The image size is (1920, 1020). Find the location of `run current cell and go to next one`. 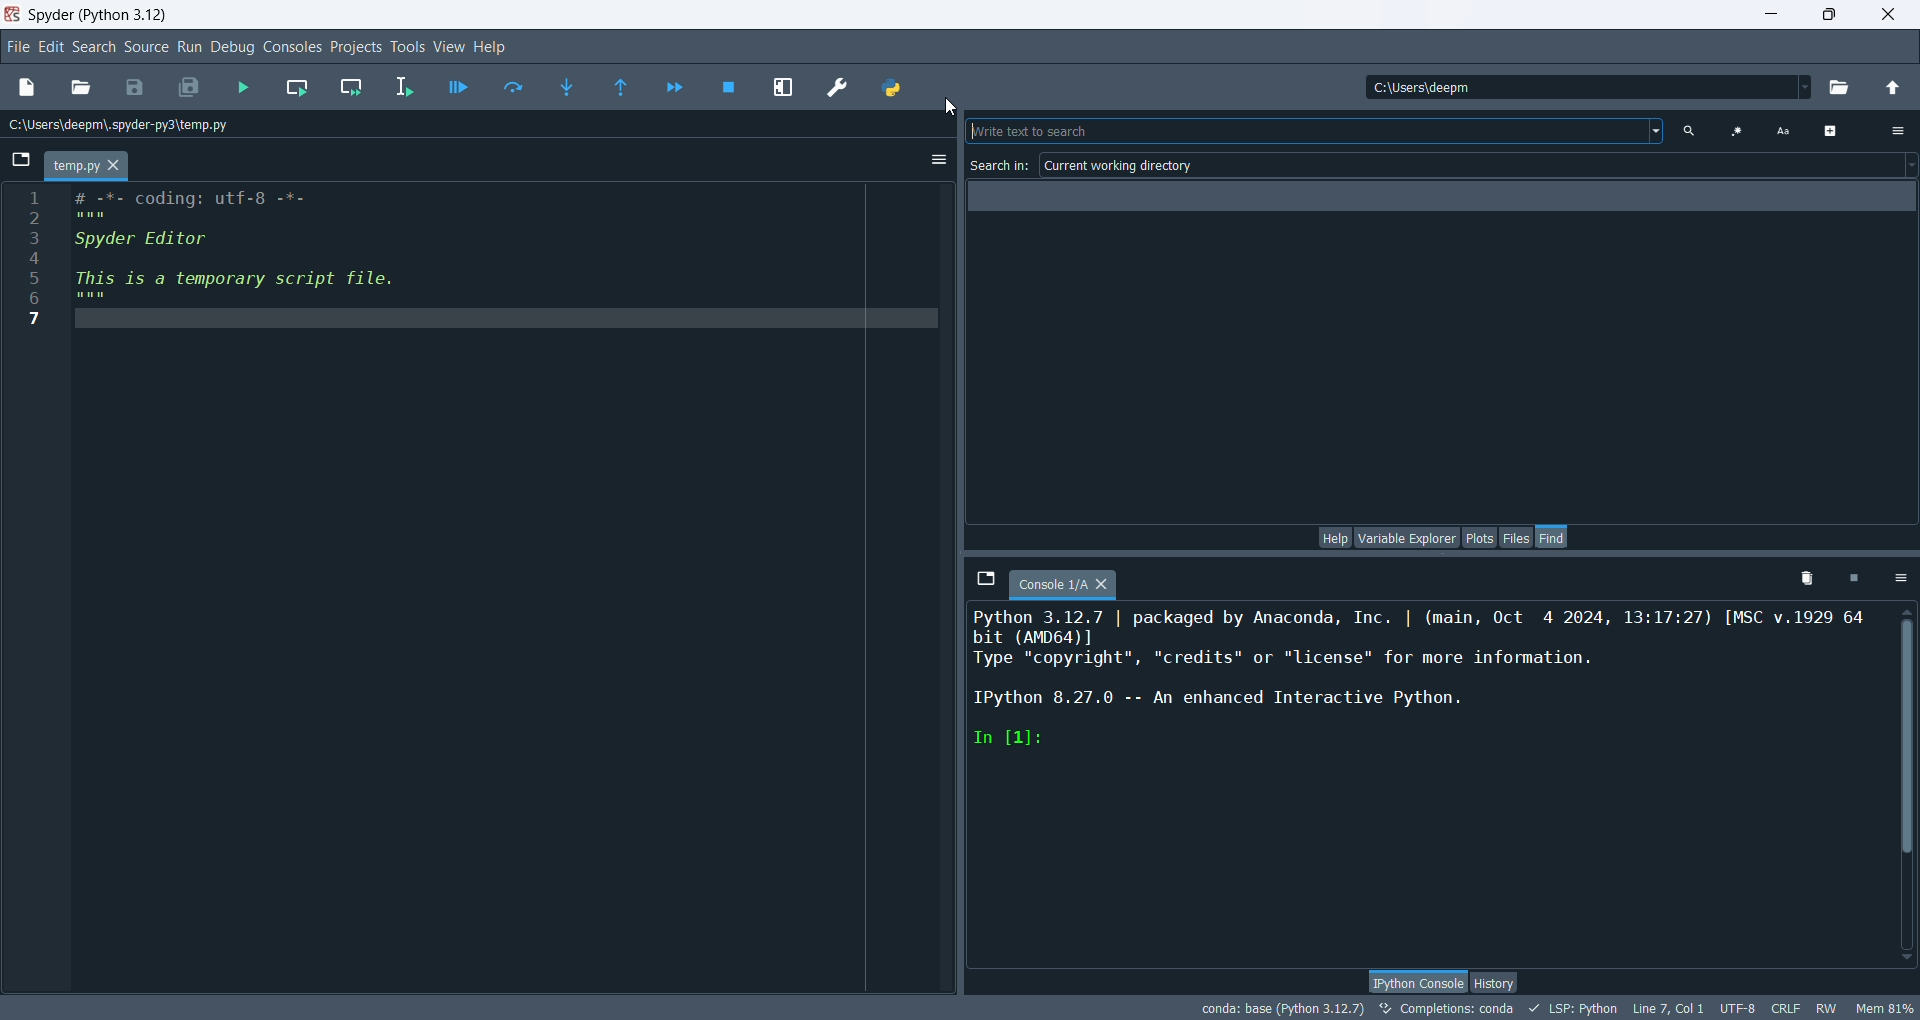

run current cell and go to next one is located at coordinates (350, 87).